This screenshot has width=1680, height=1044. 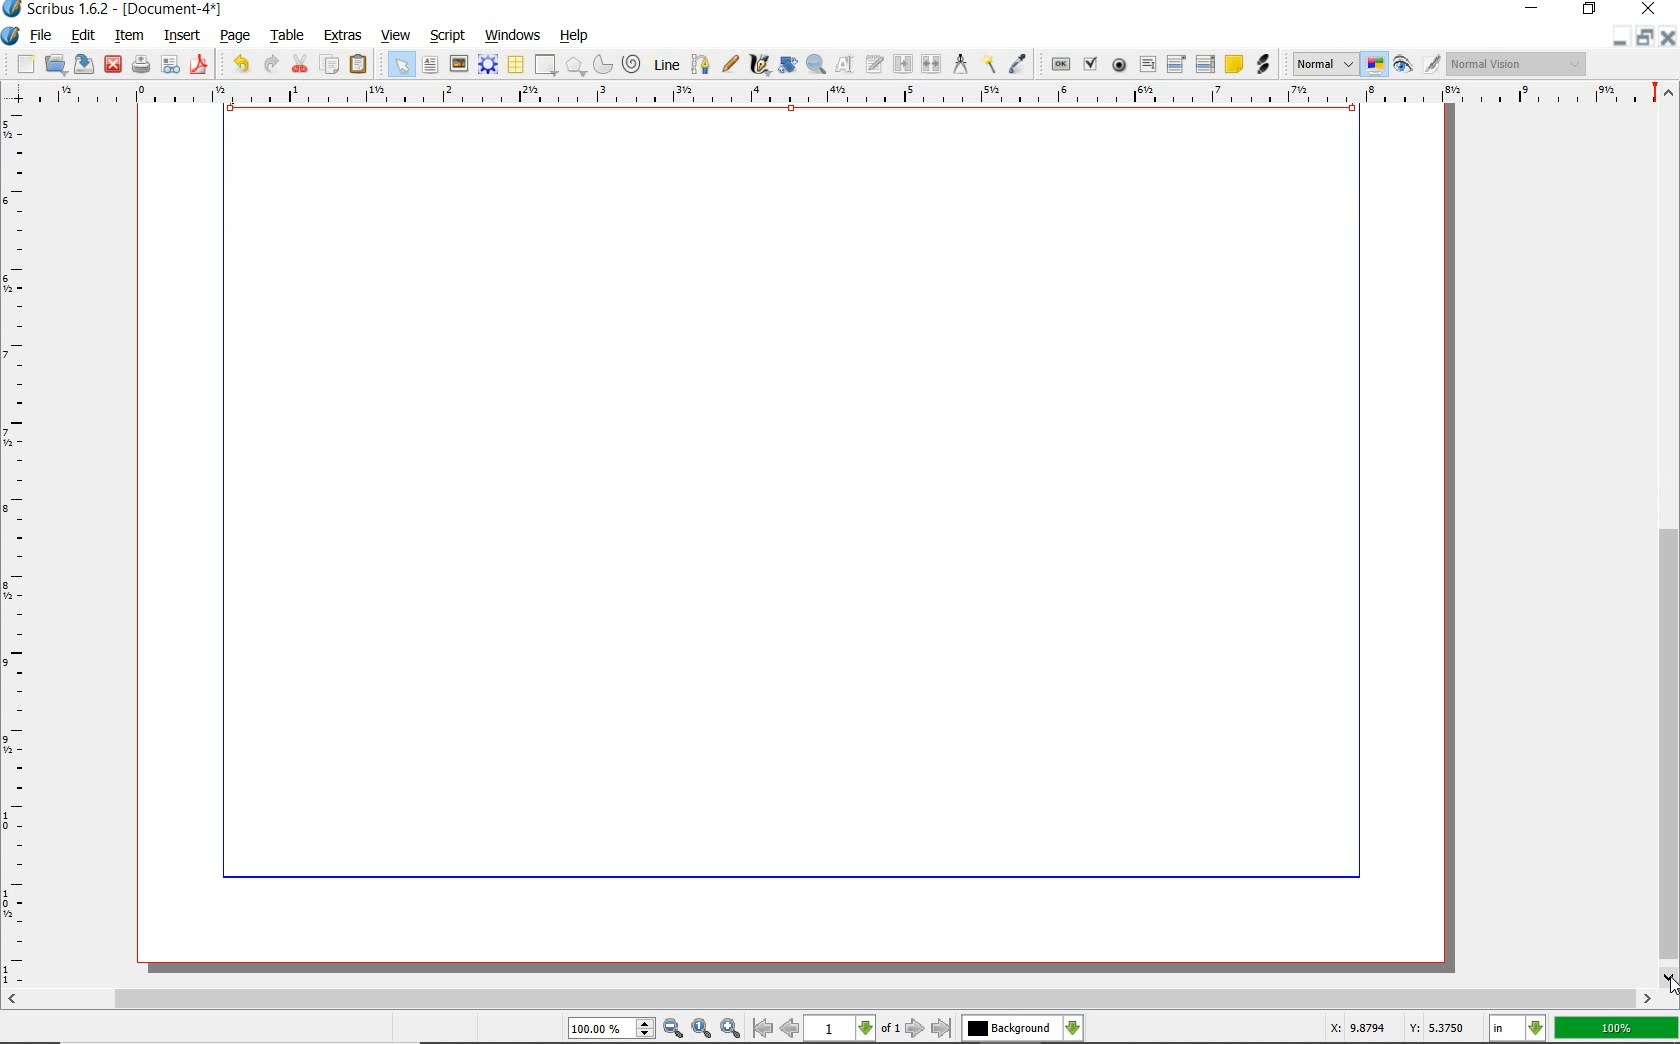 What do you see at coordinates (1648, 10) in the screenshot?
I see `close` at bounding box center [1648, 10].